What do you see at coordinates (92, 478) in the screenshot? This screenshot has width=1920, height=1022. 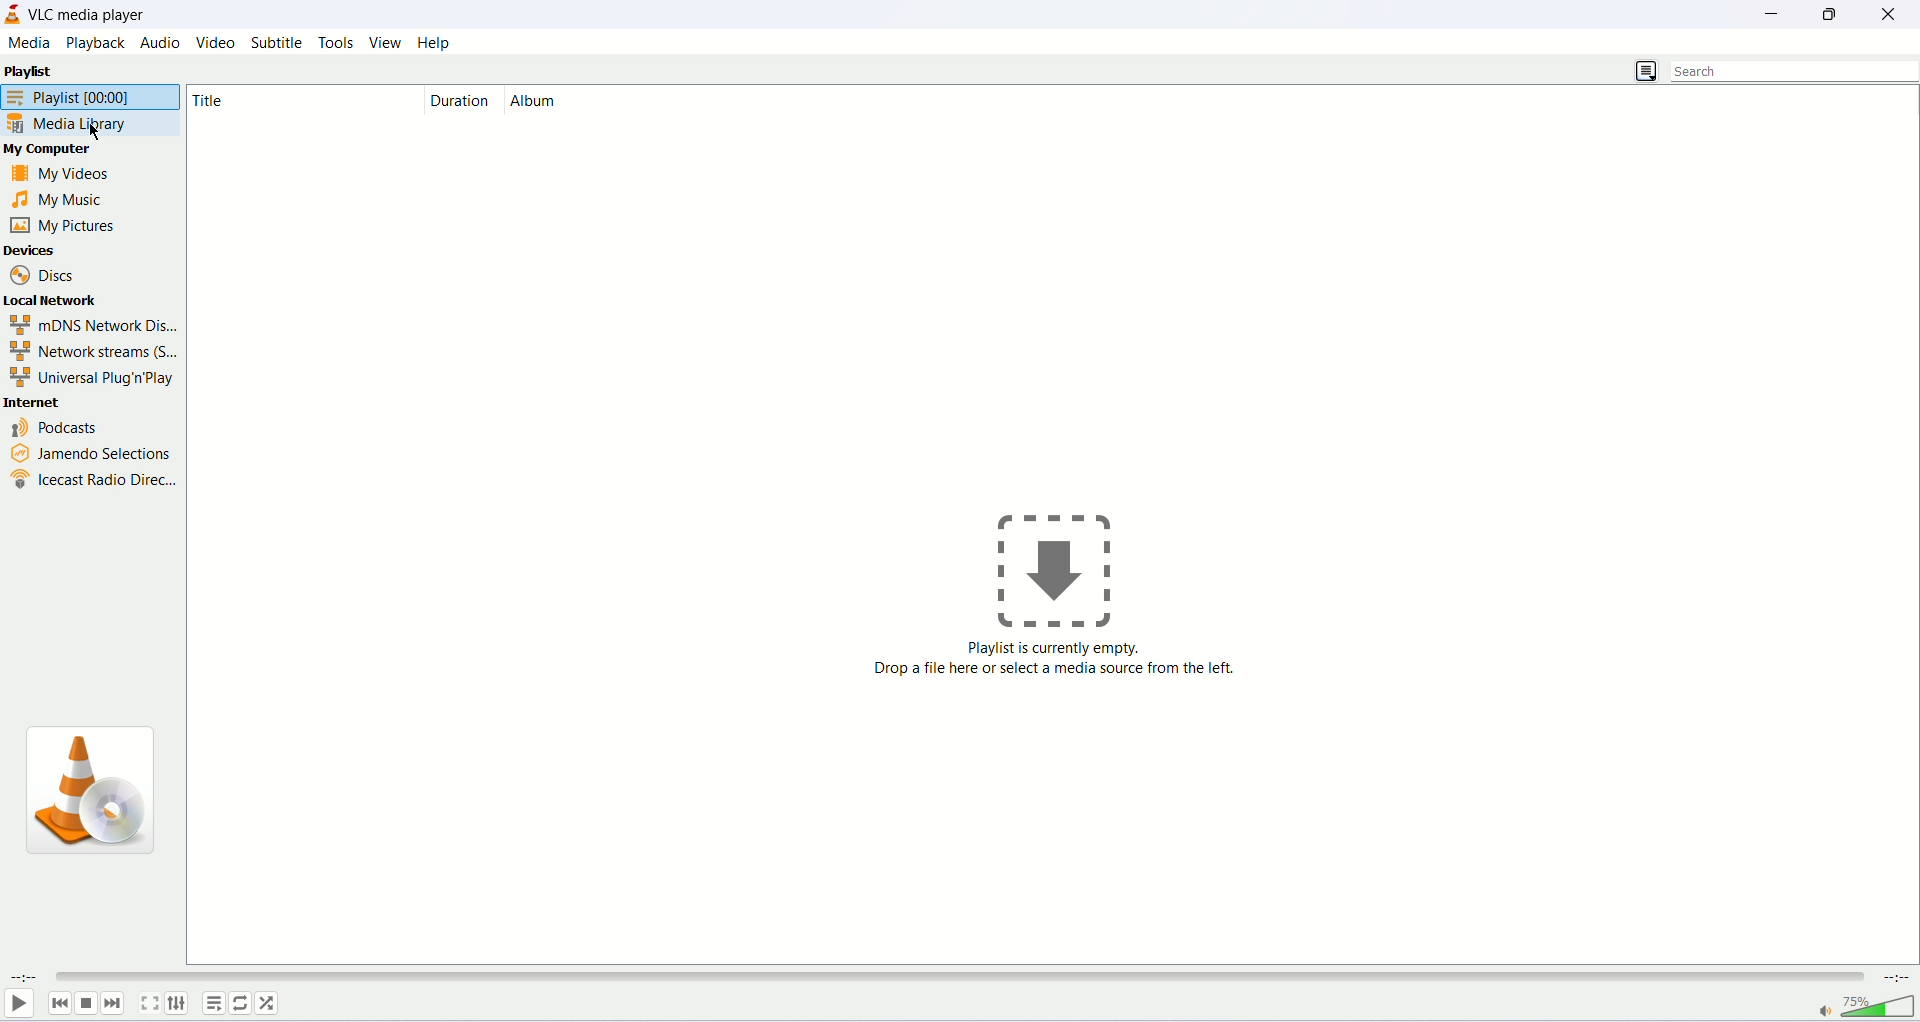 I see `icecast radio` at bounding box center [92, 478].